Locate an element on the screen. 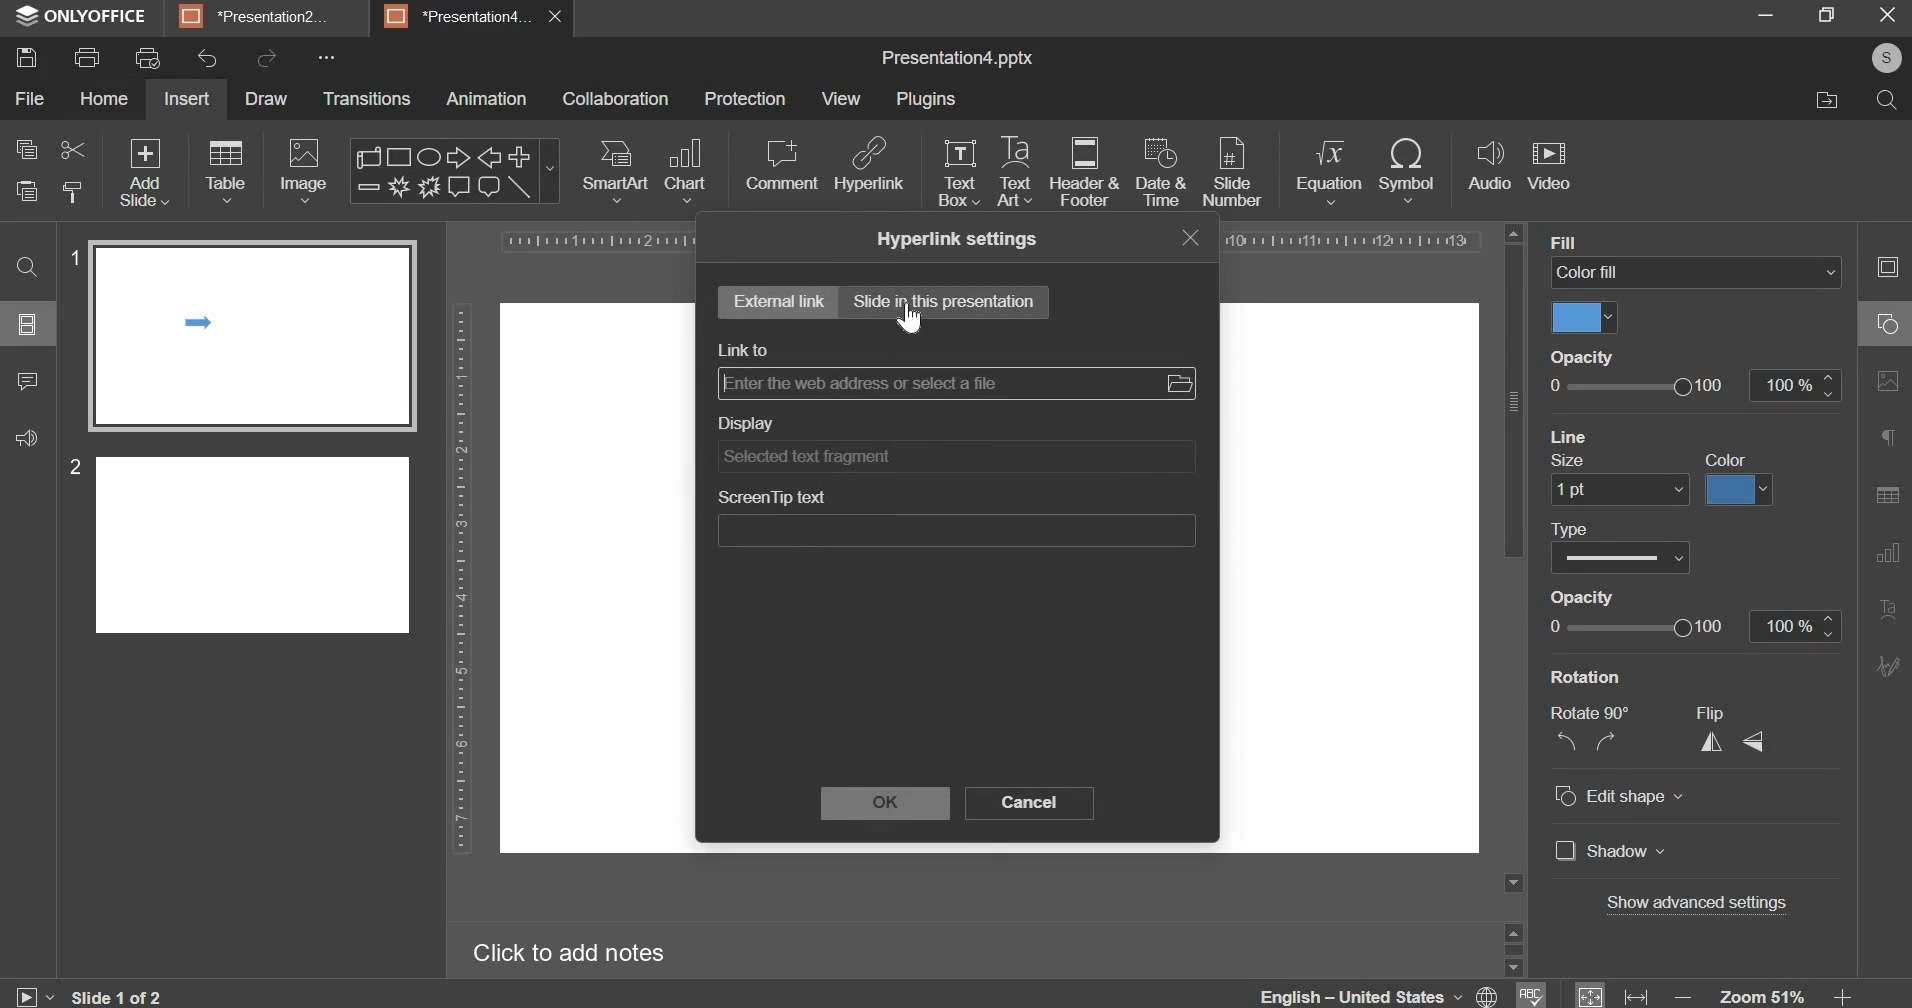  Click to add notes is located at coordinates (572, 955).